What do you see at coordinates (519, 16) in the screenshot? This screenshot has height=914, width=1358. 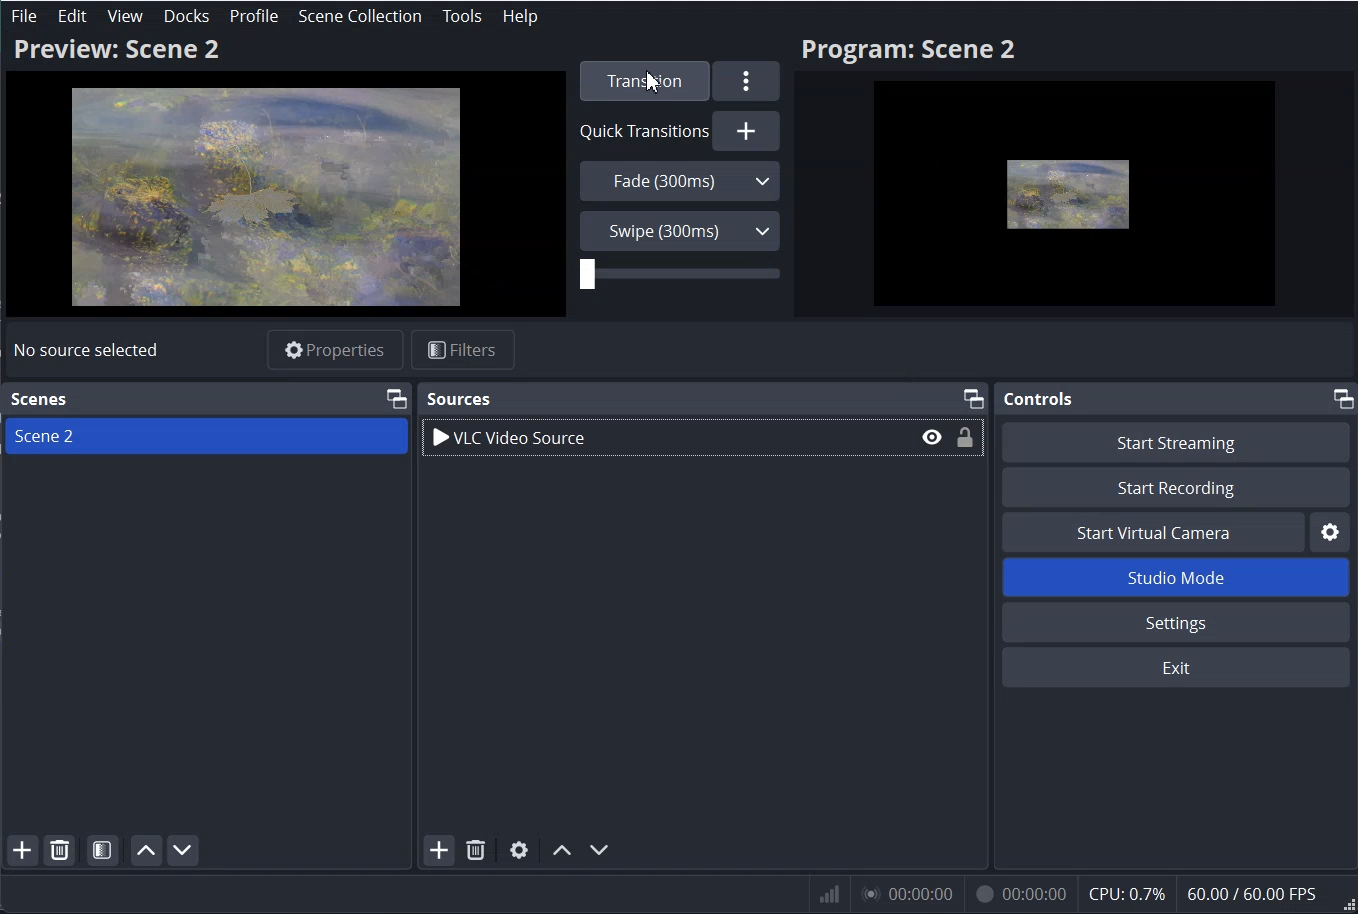 I see `Help` at bounding box center [519, 16].